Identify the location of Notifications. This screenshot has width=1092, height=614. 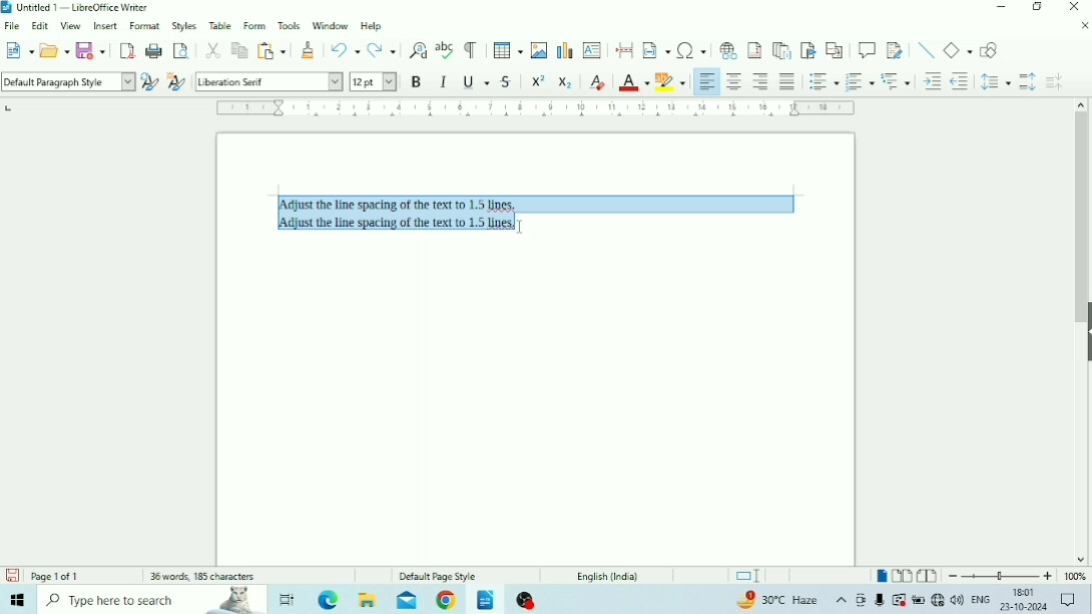
(1067, 598).